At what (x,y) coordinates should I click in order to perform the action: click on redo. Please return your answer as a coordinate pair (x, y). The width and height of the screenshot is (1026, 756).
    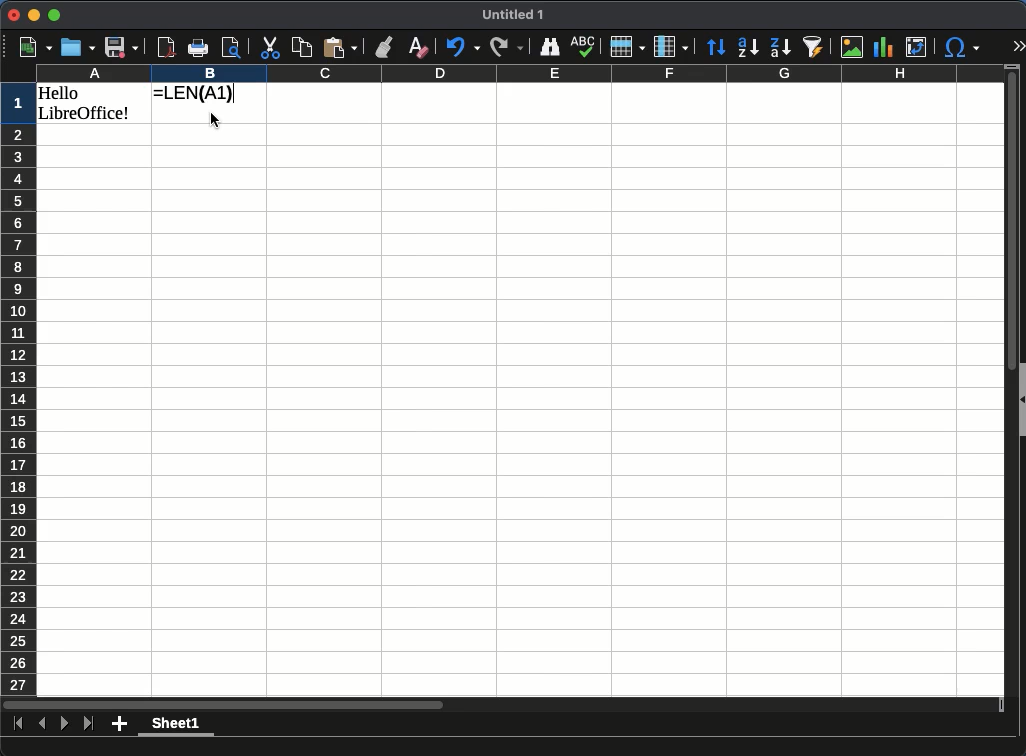
    Looking at the image, I should click on (507, 45).